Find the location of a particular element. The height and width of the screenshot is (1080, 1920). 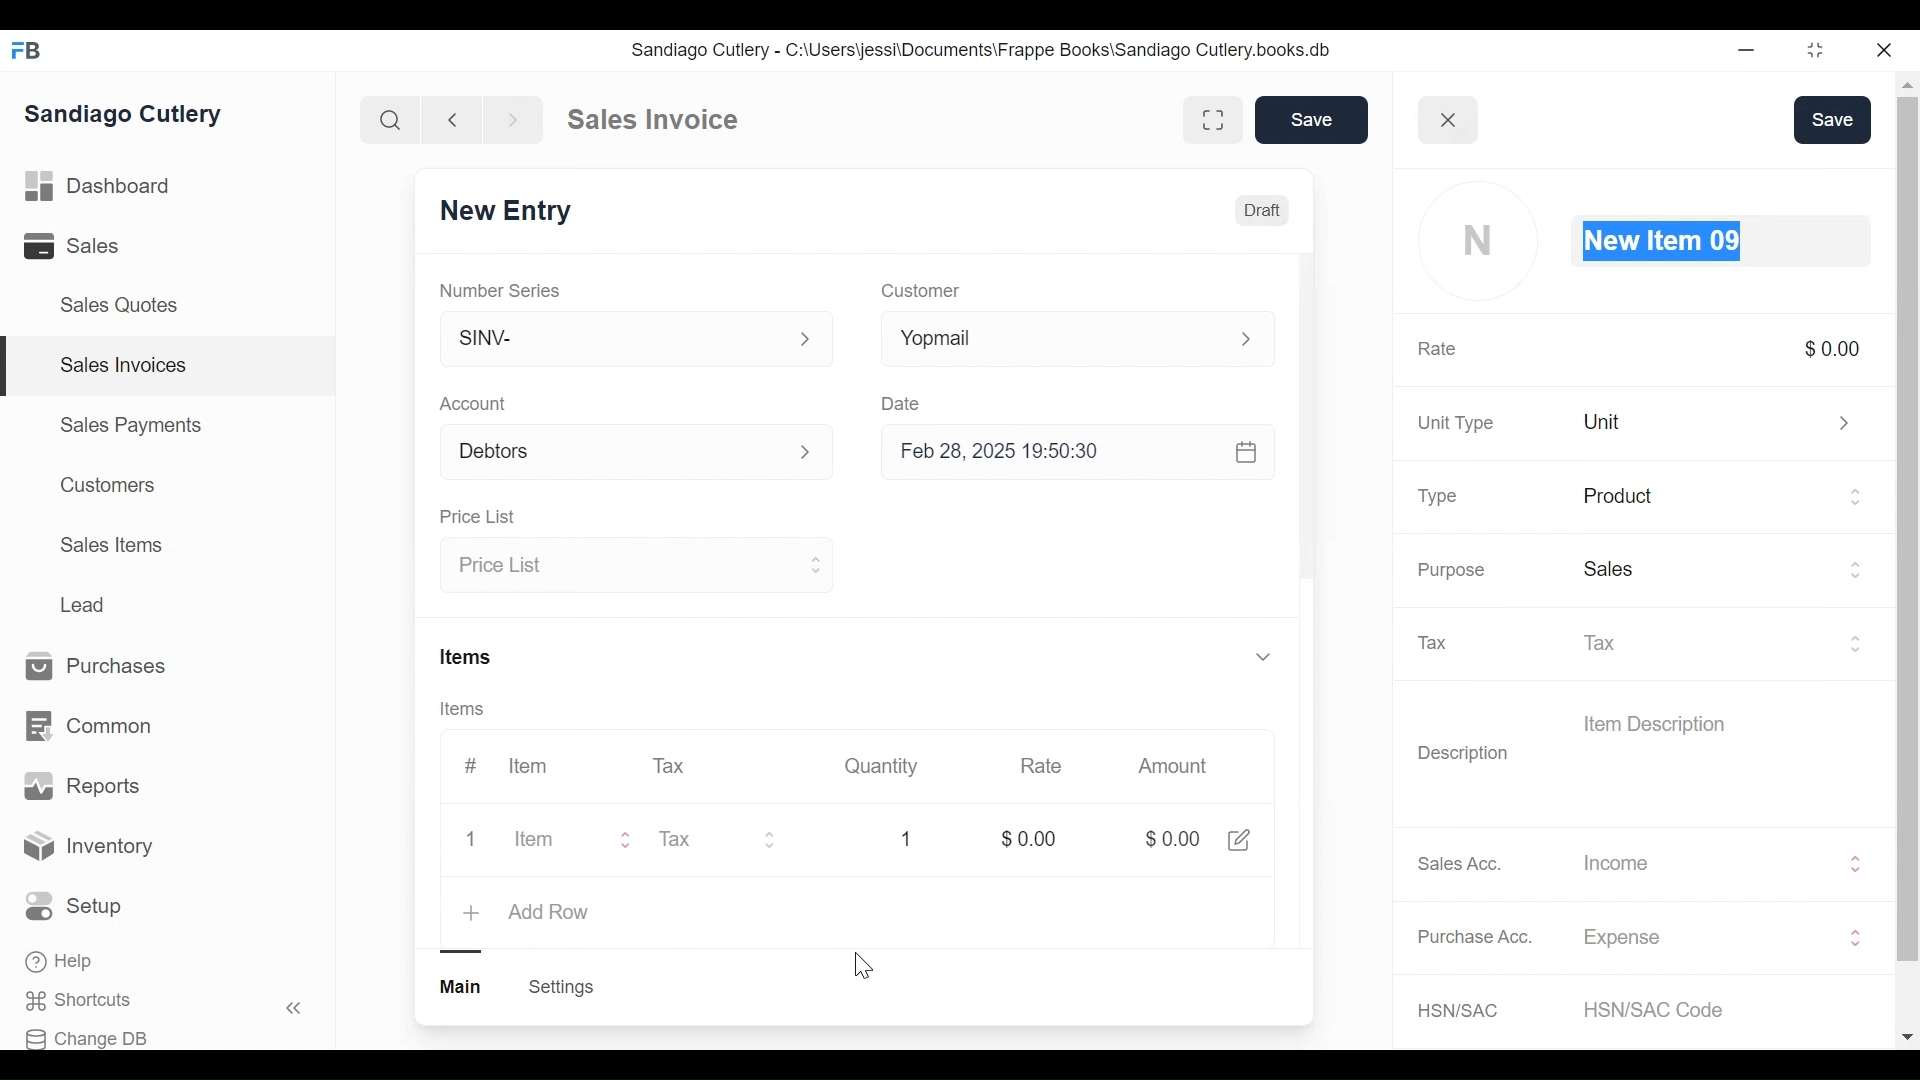

$0.00 is located at coordinates (1168, 839).